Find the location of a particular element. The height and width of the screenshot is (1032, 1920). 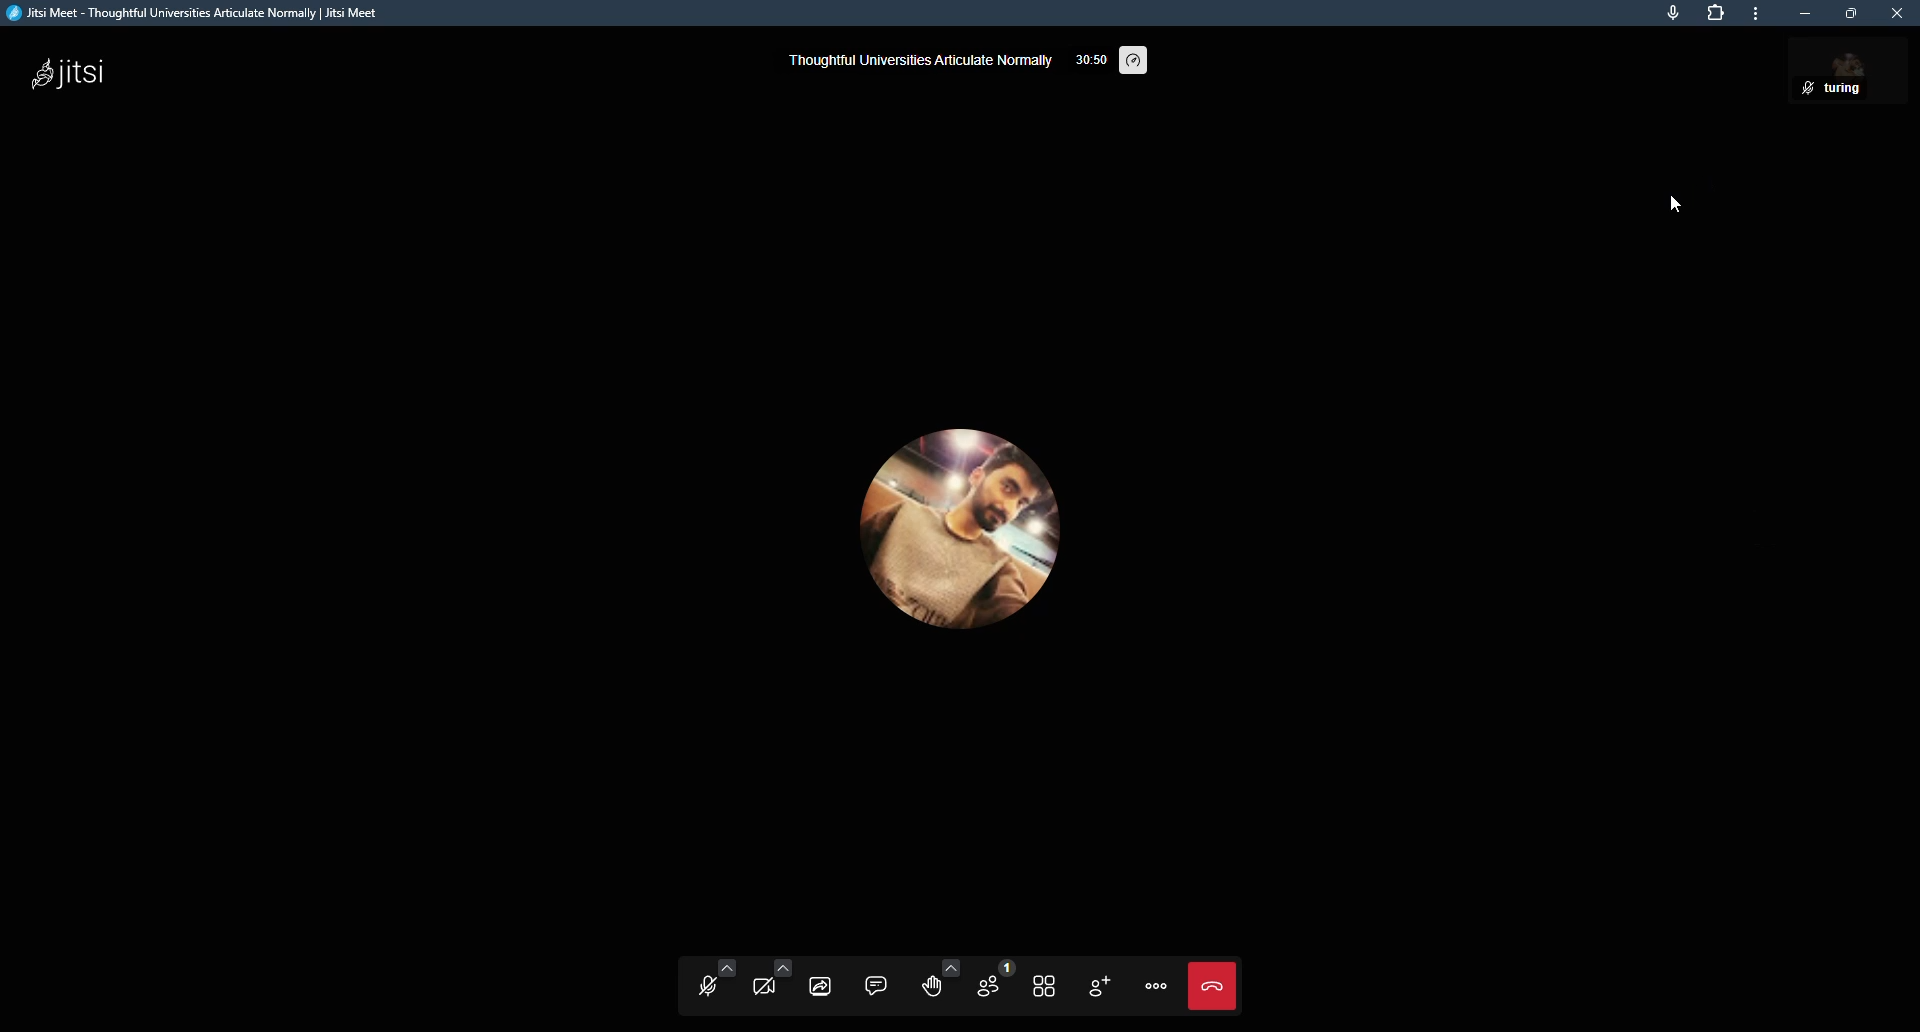

Turing is located at coordinates (1864, 87).